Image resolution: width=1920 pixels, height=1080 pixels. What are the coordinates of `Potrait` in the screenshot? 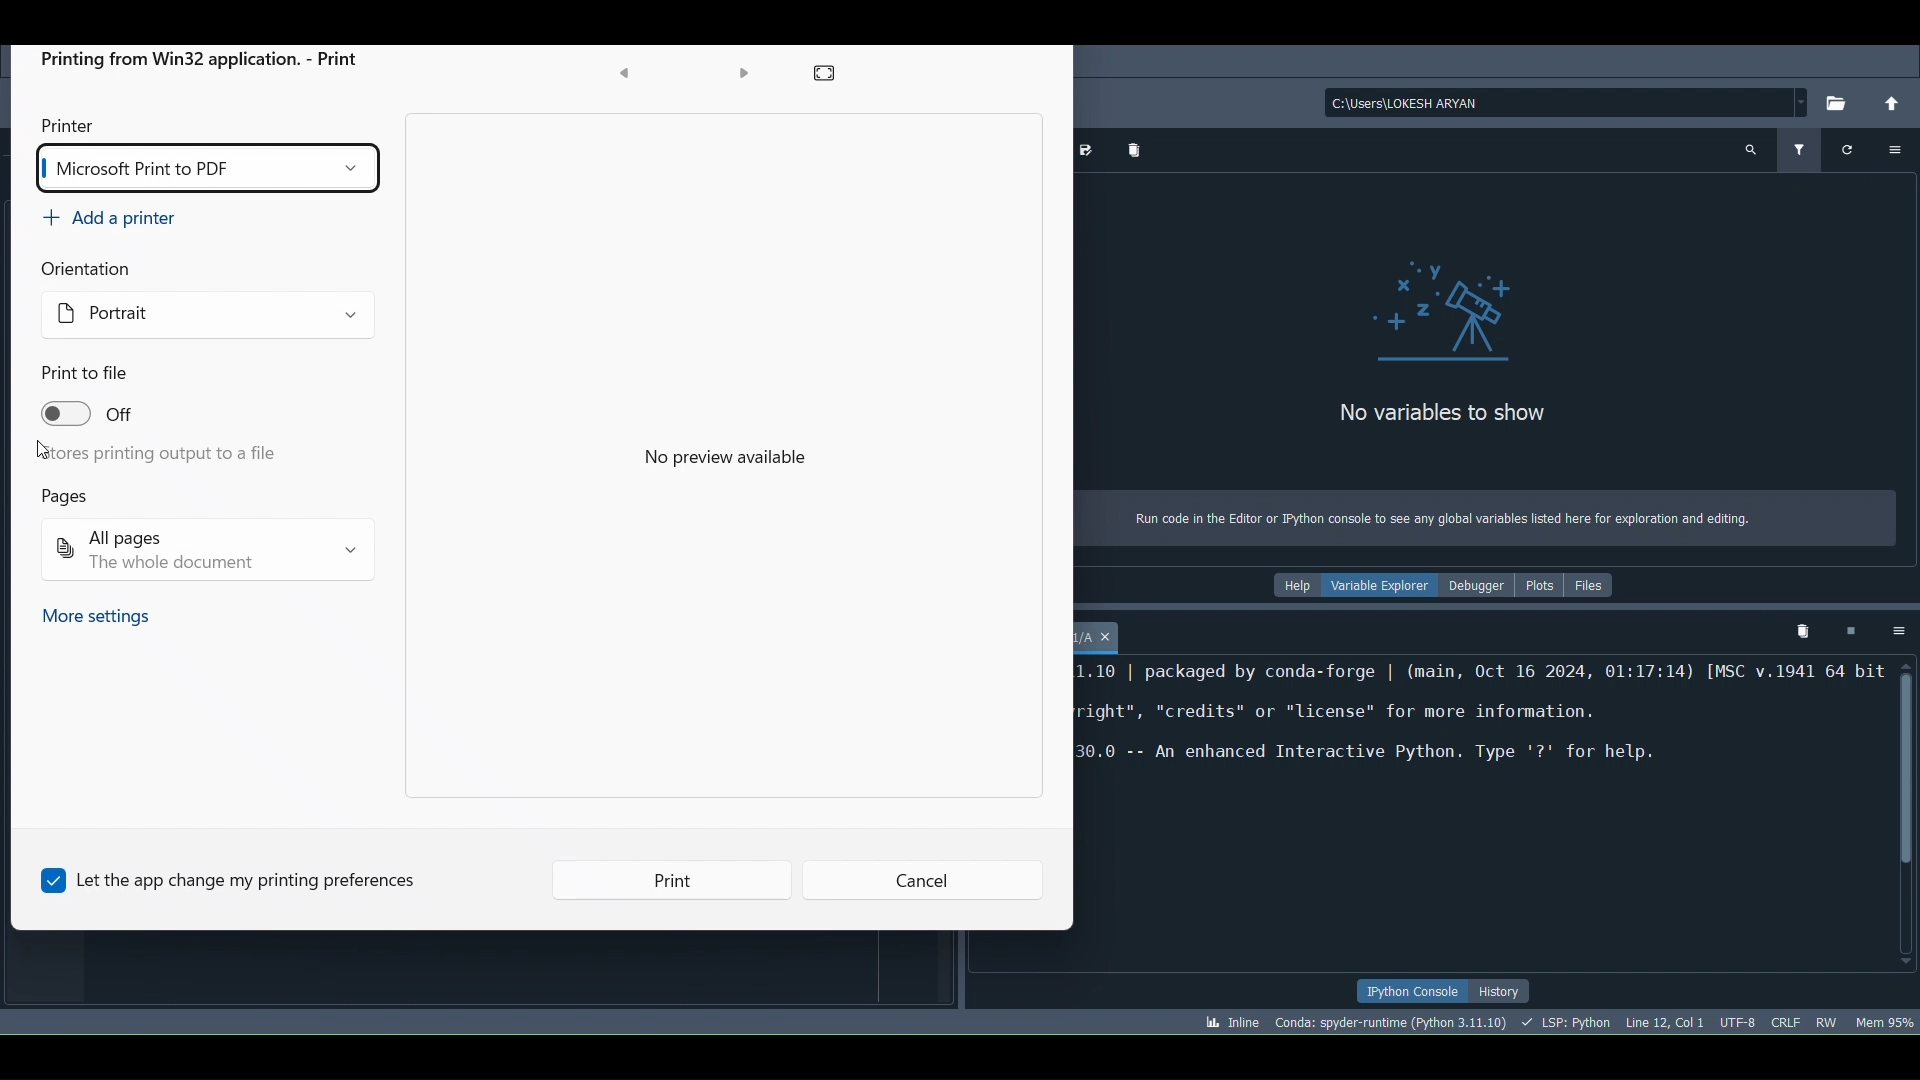 It's located at (89, 305).